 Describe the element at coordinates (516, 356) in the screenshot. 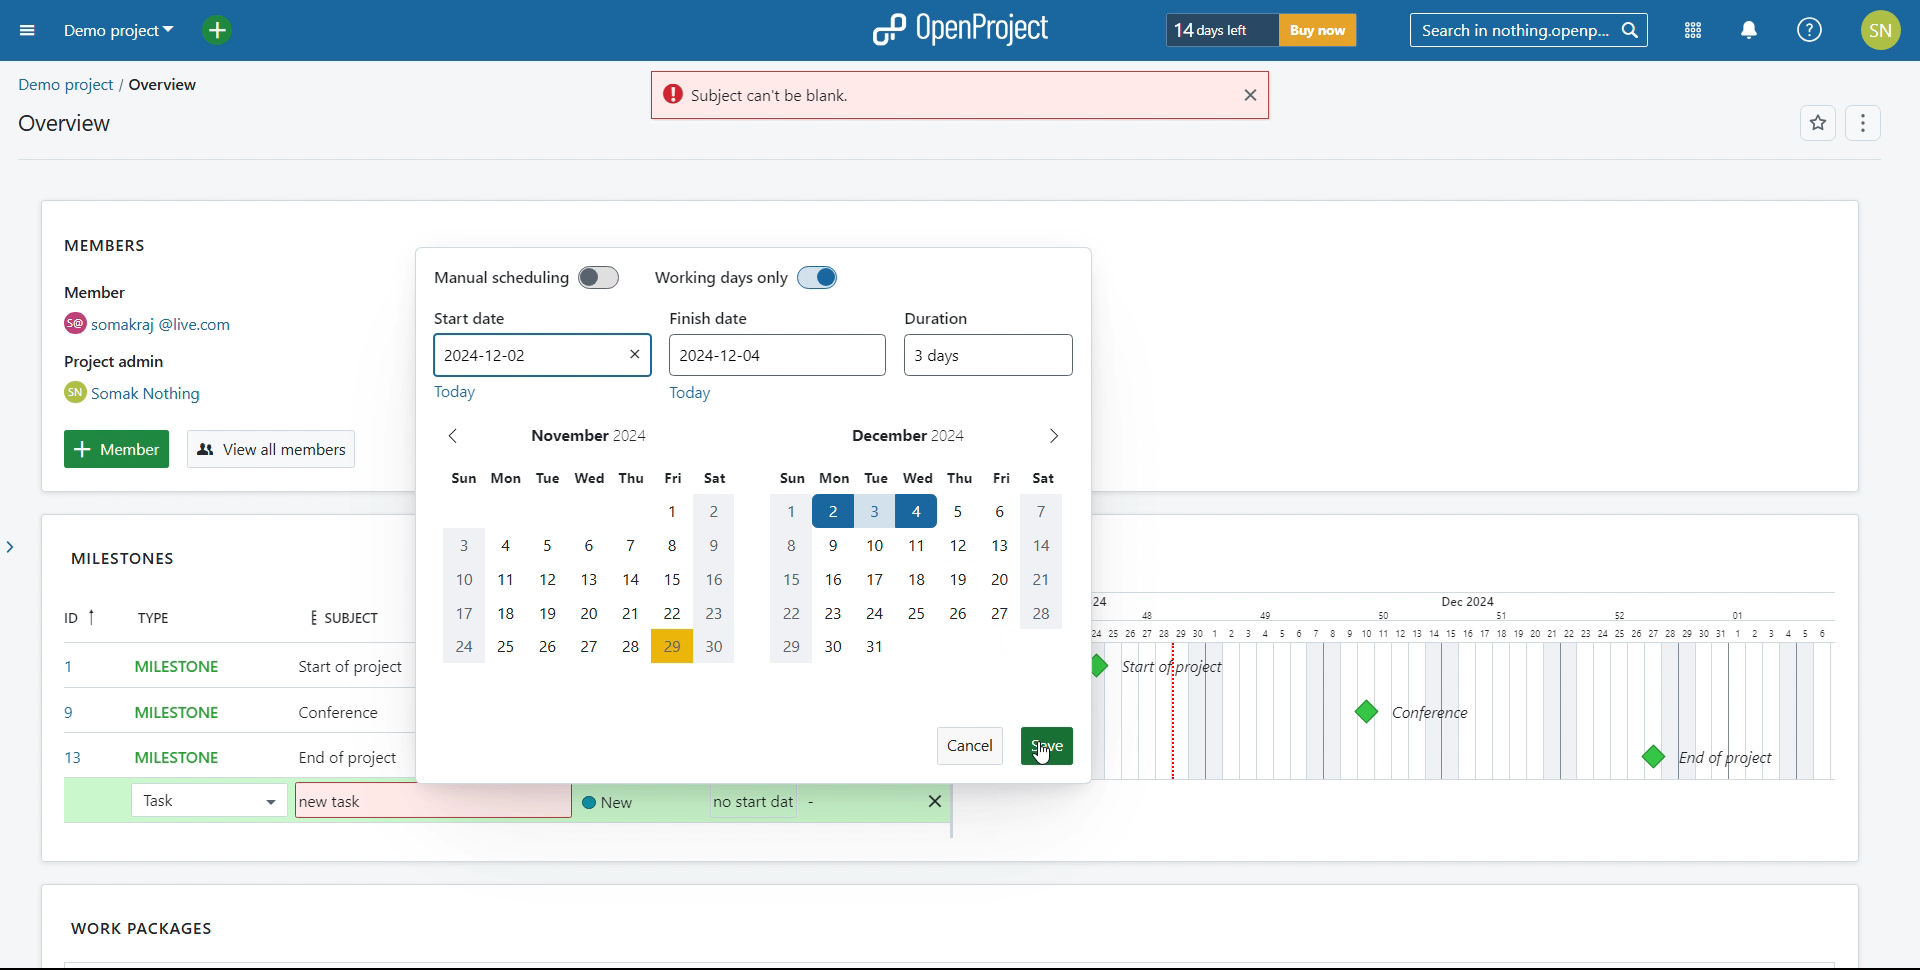

I see `start date set` at that location.